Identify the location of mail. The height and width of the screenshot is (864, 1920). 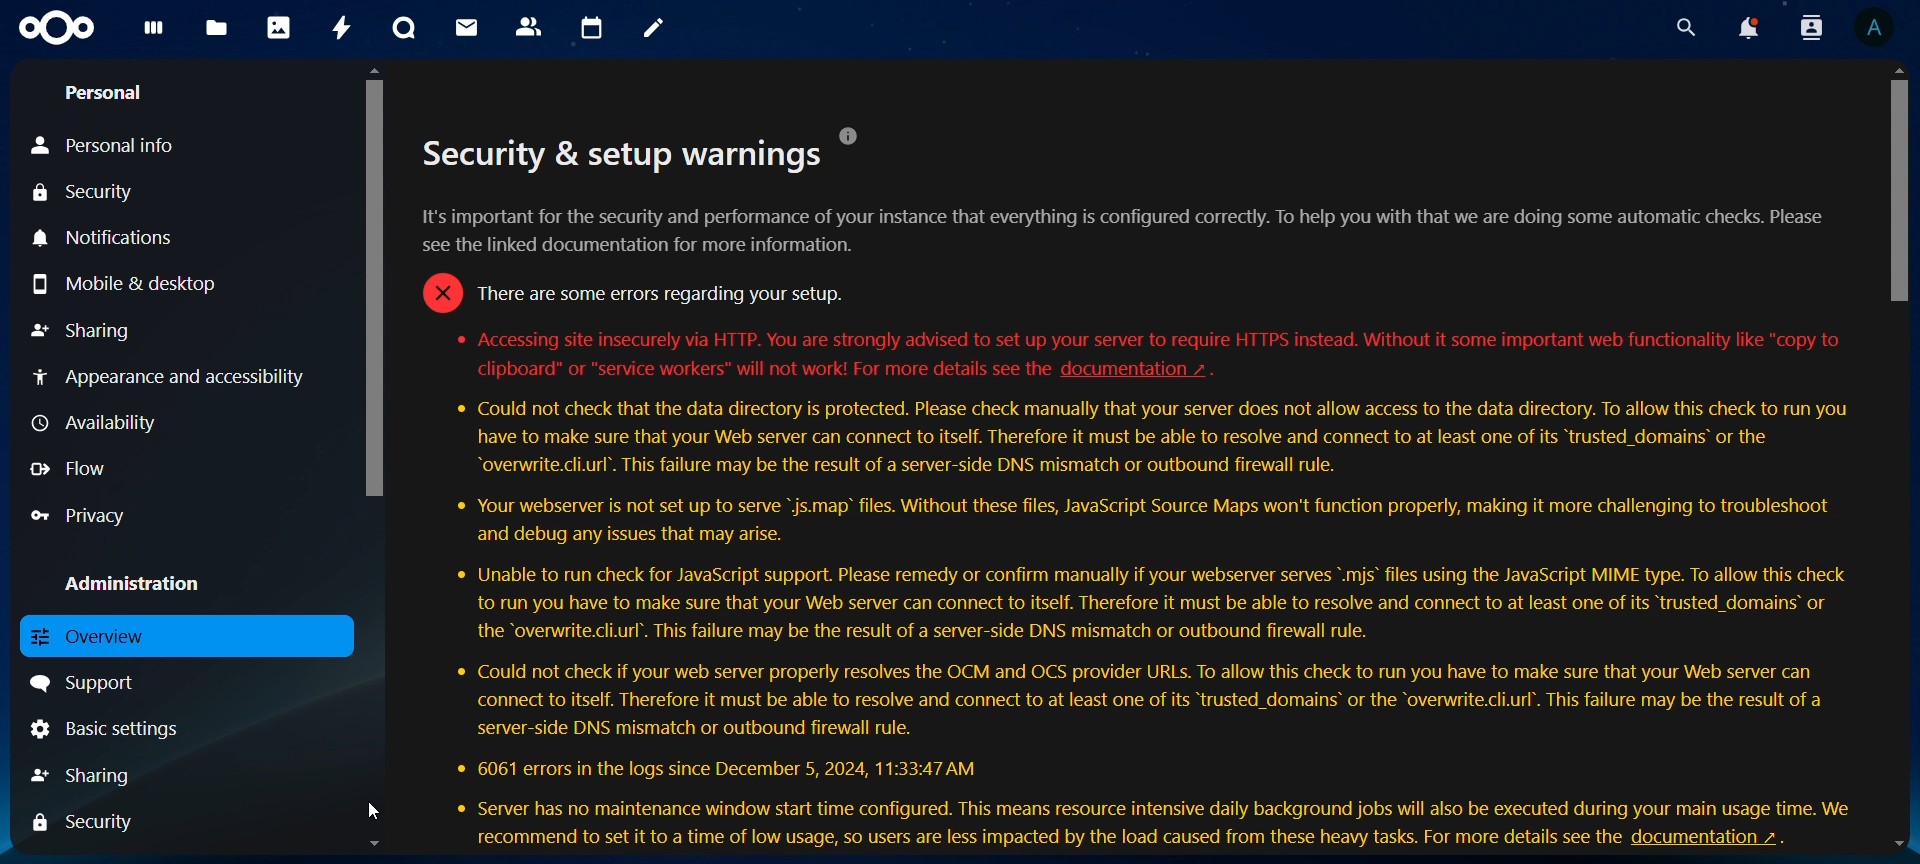
(468, 30).